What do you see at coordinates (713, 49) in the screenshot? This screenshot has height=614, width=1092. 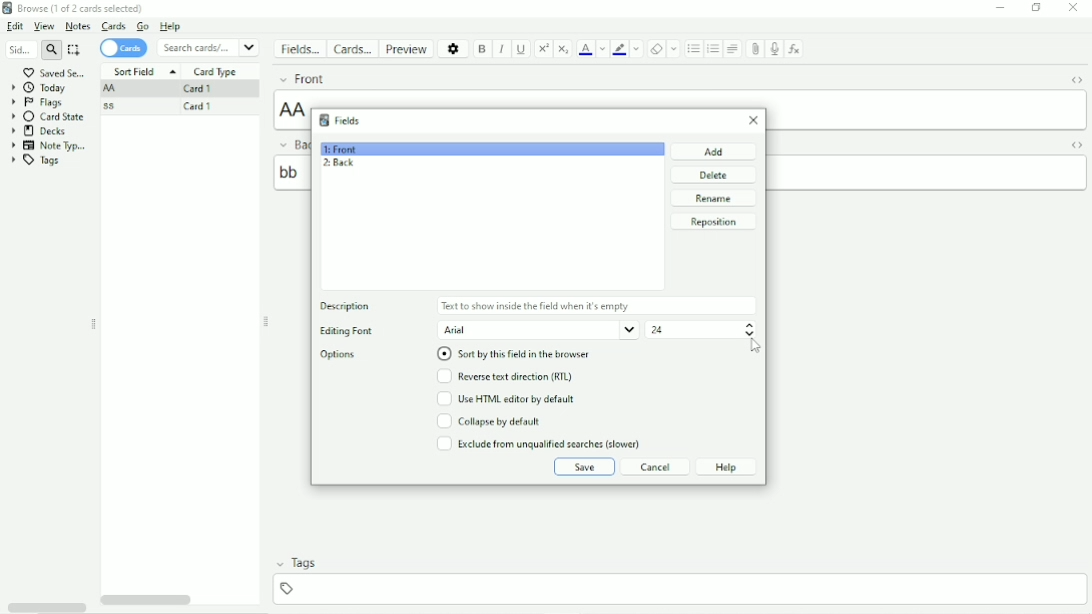 I see `Ordered list` at bounding box center [713, 49].